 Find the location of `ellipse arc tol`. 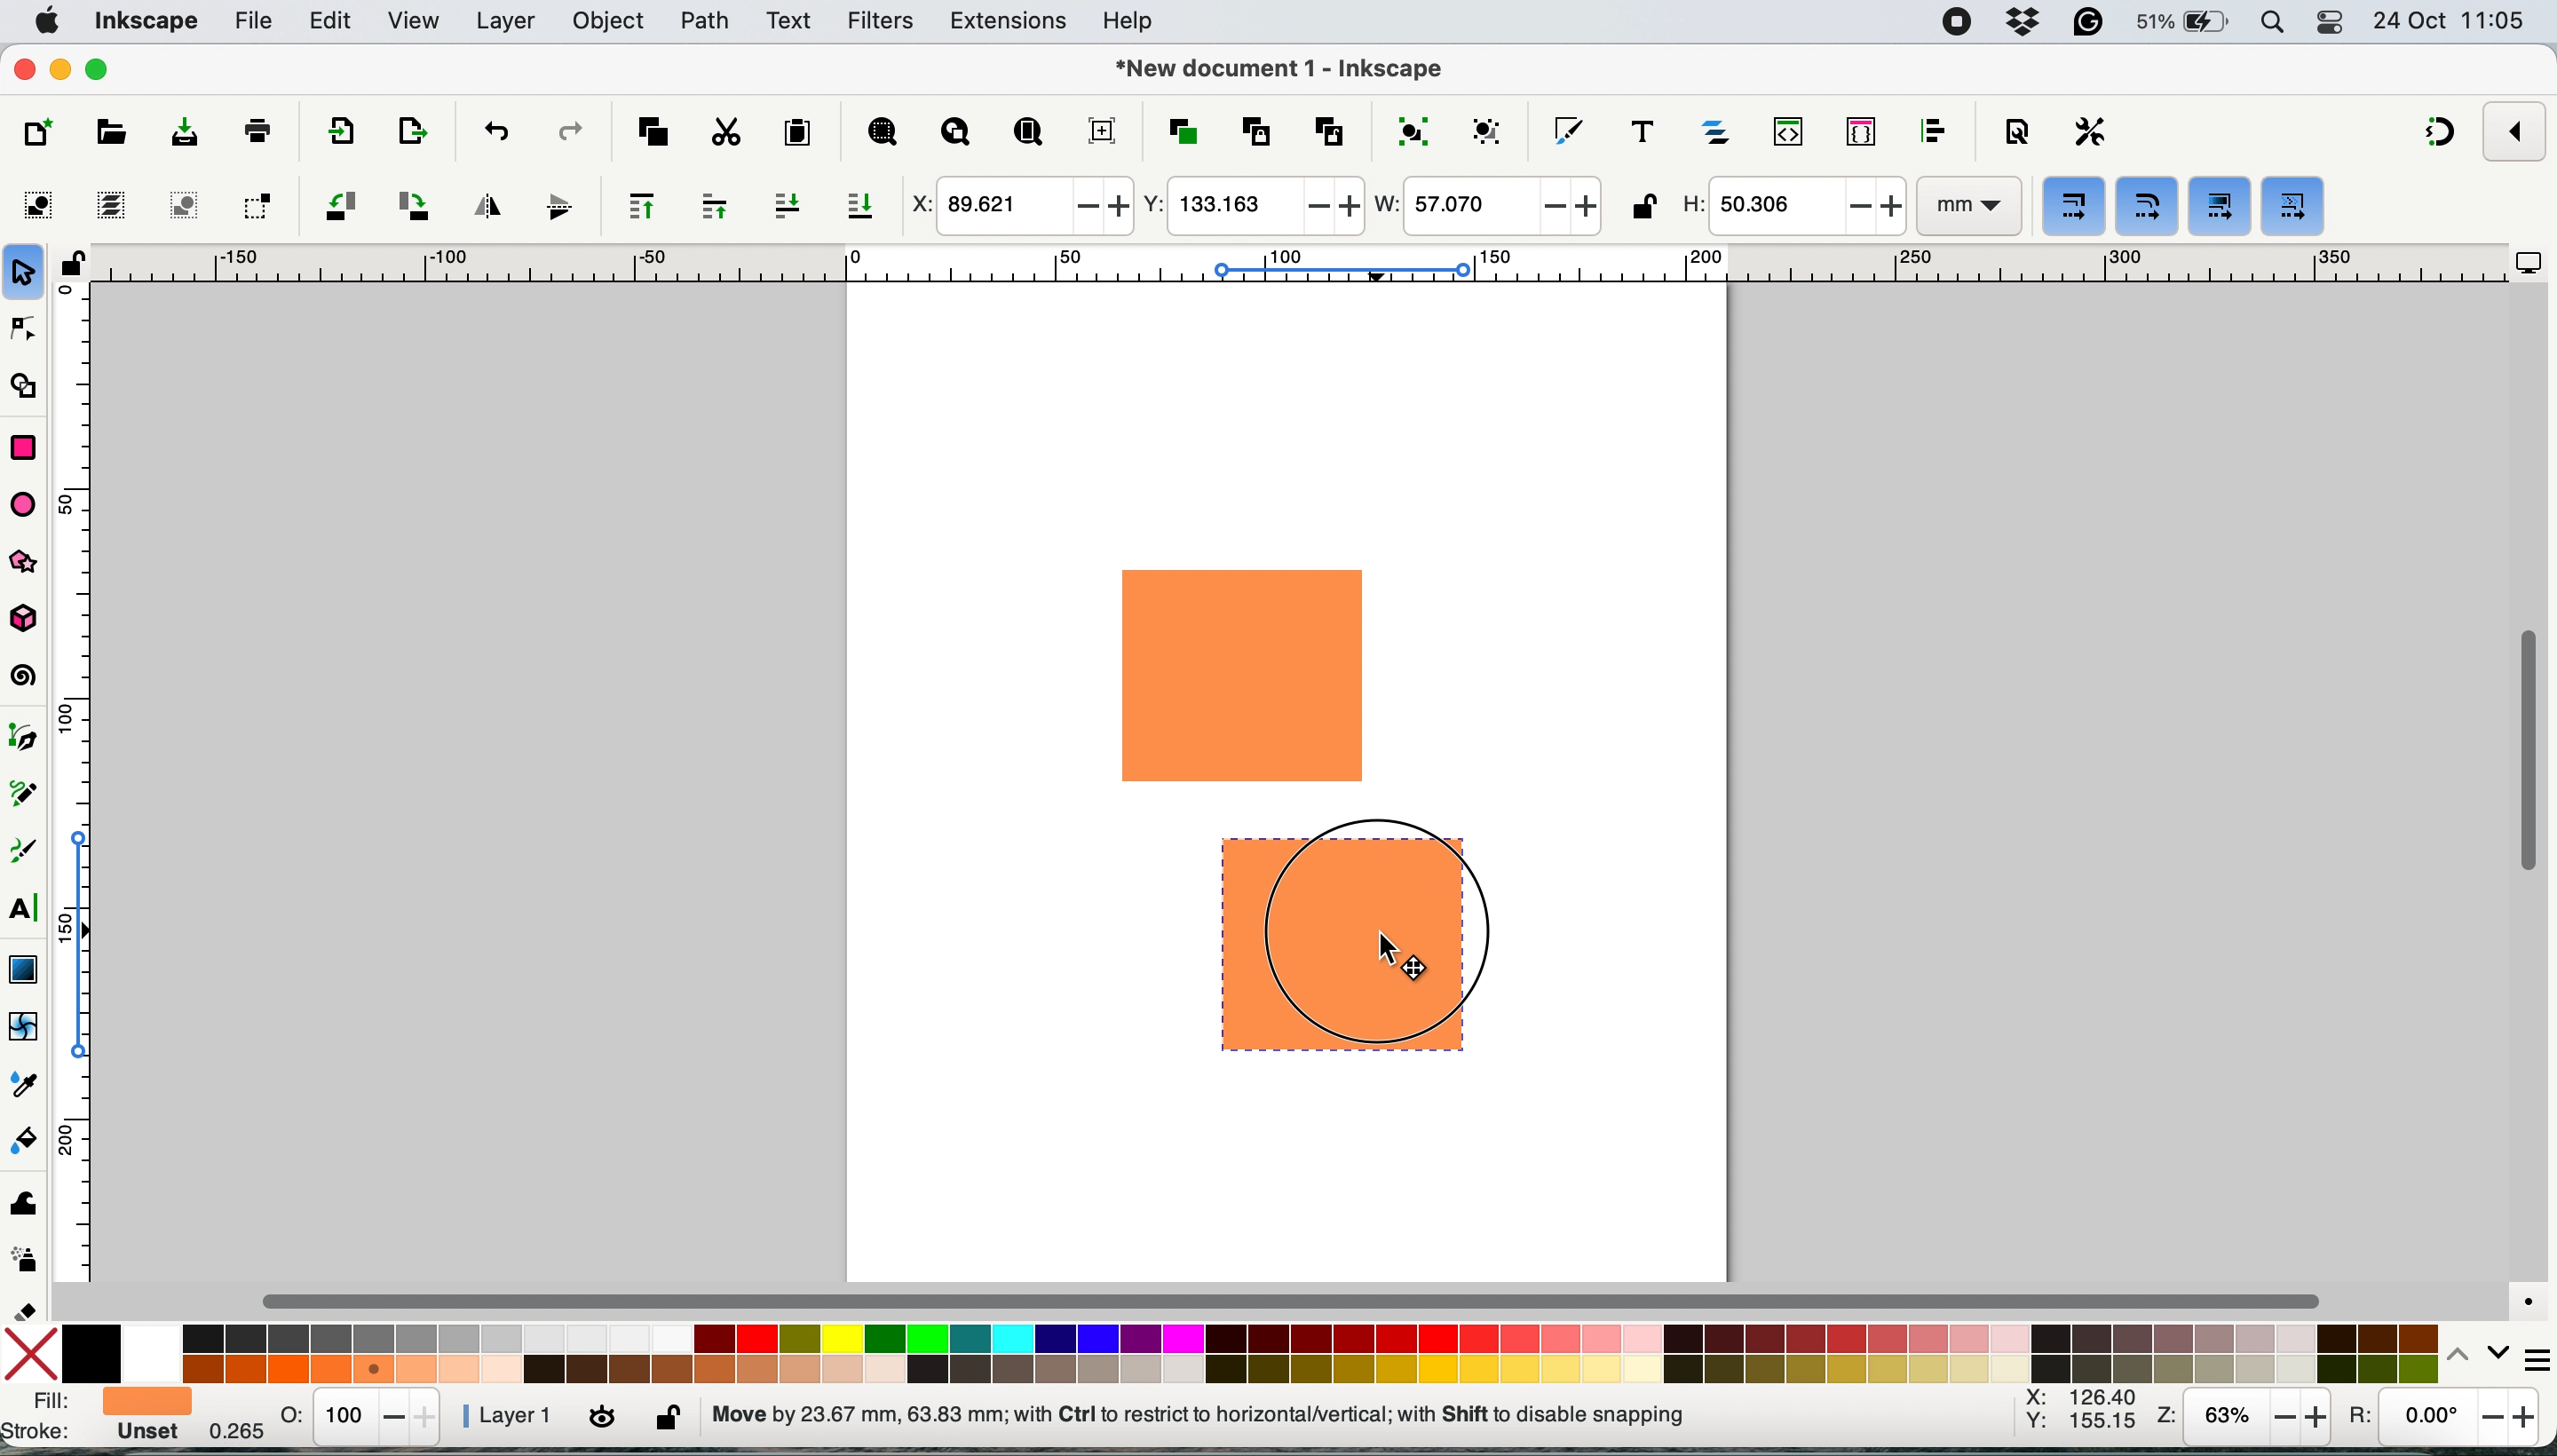

ellipse arc tol is located at coordinates (29, 503).